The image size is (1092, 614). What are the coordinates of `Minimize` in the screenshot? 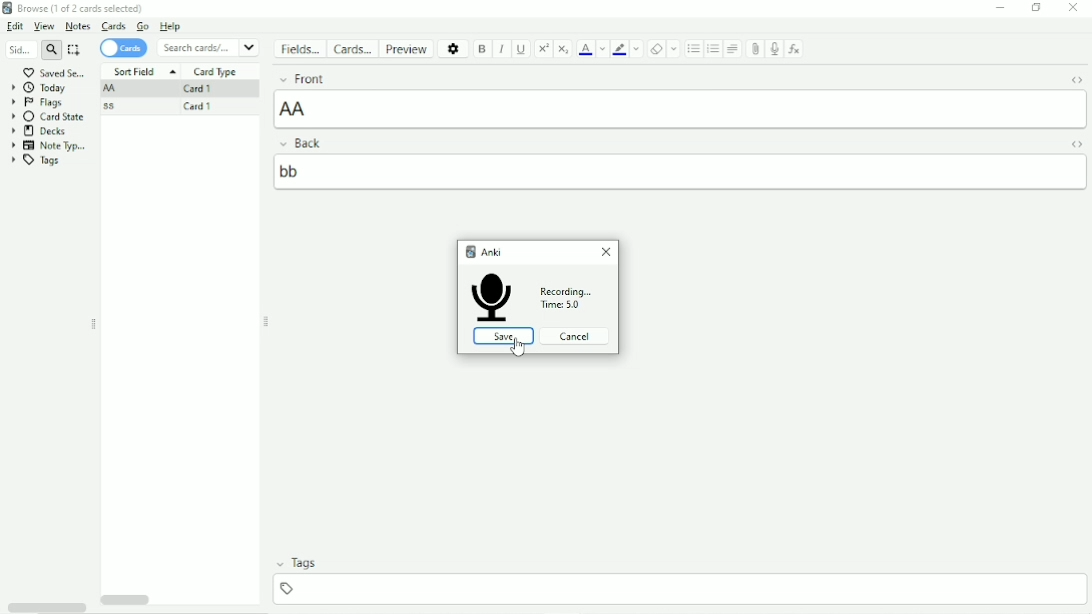 It's located at (1001, 7).